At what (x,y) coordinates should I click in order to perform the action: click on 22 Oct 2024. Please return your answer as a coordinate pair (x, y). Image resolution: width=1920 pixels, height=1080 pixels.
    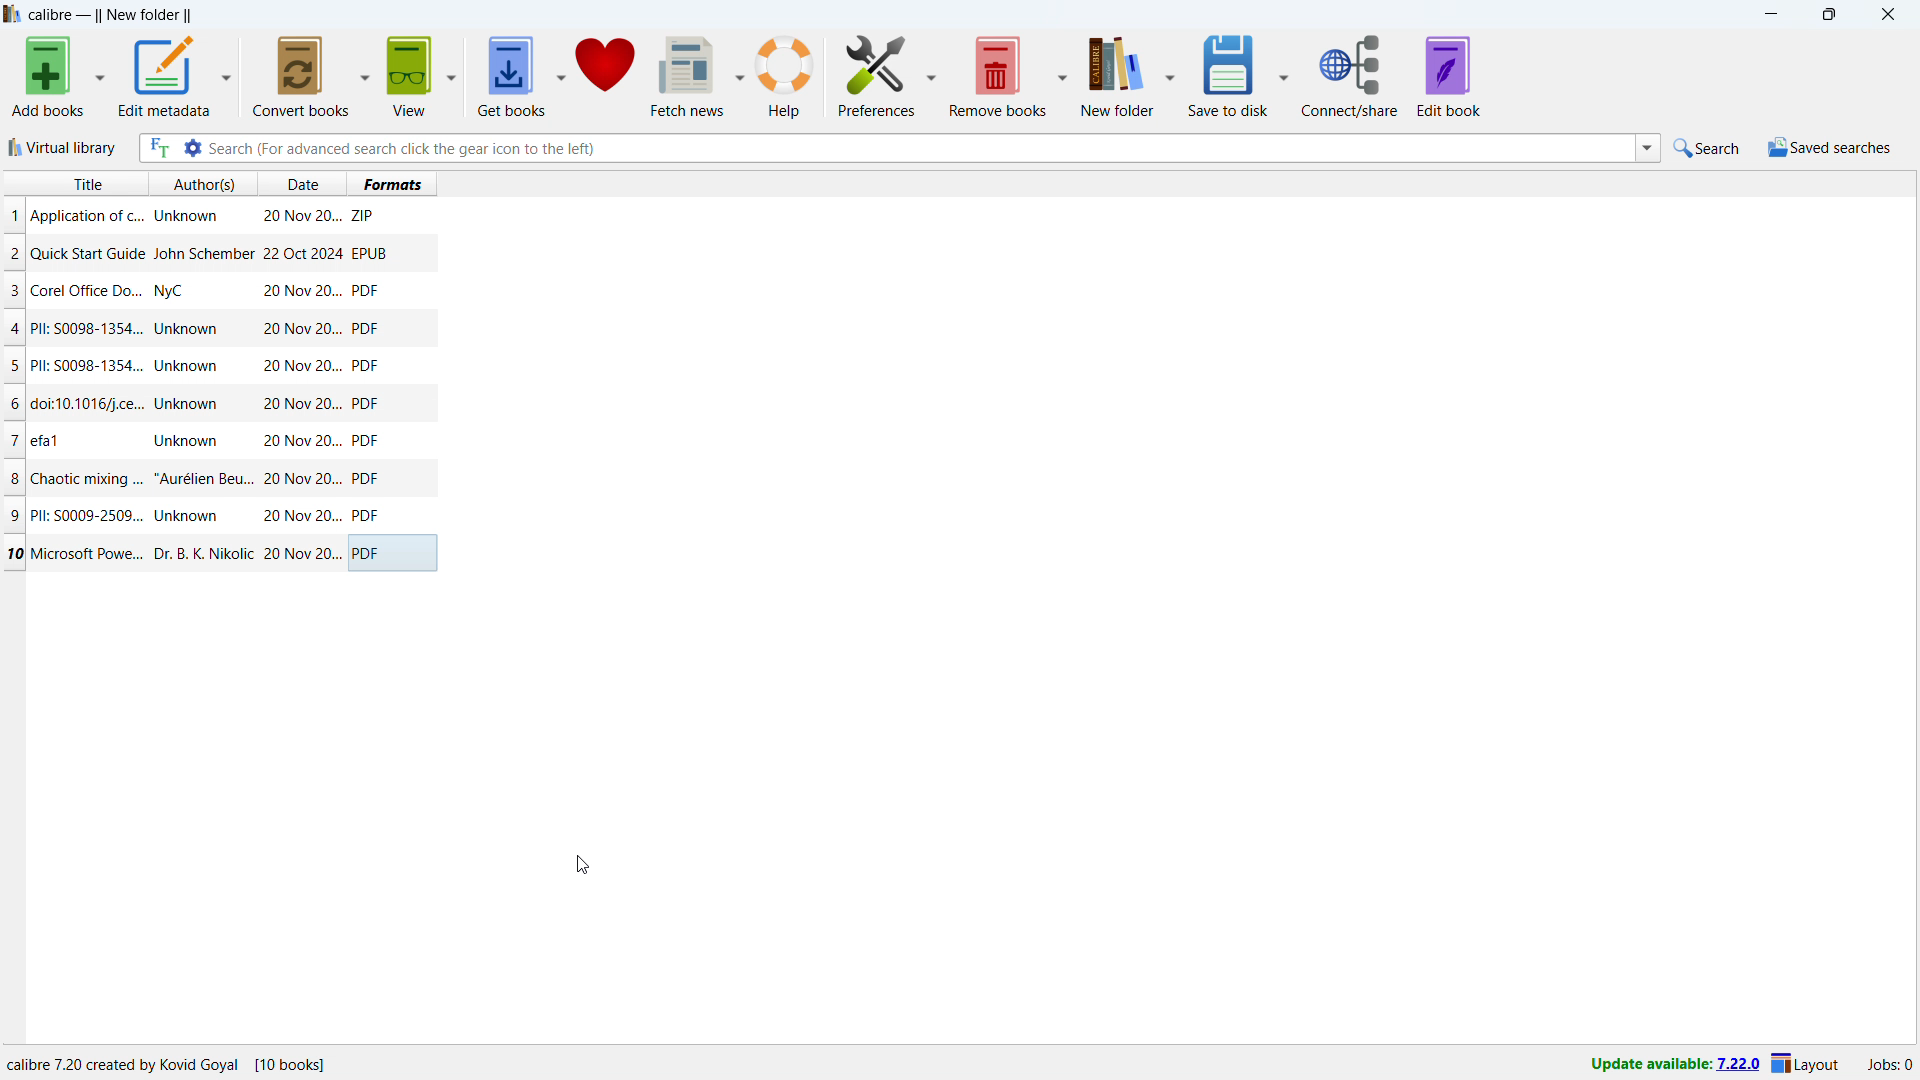
    Looking at the image, I should click on (302, 253).